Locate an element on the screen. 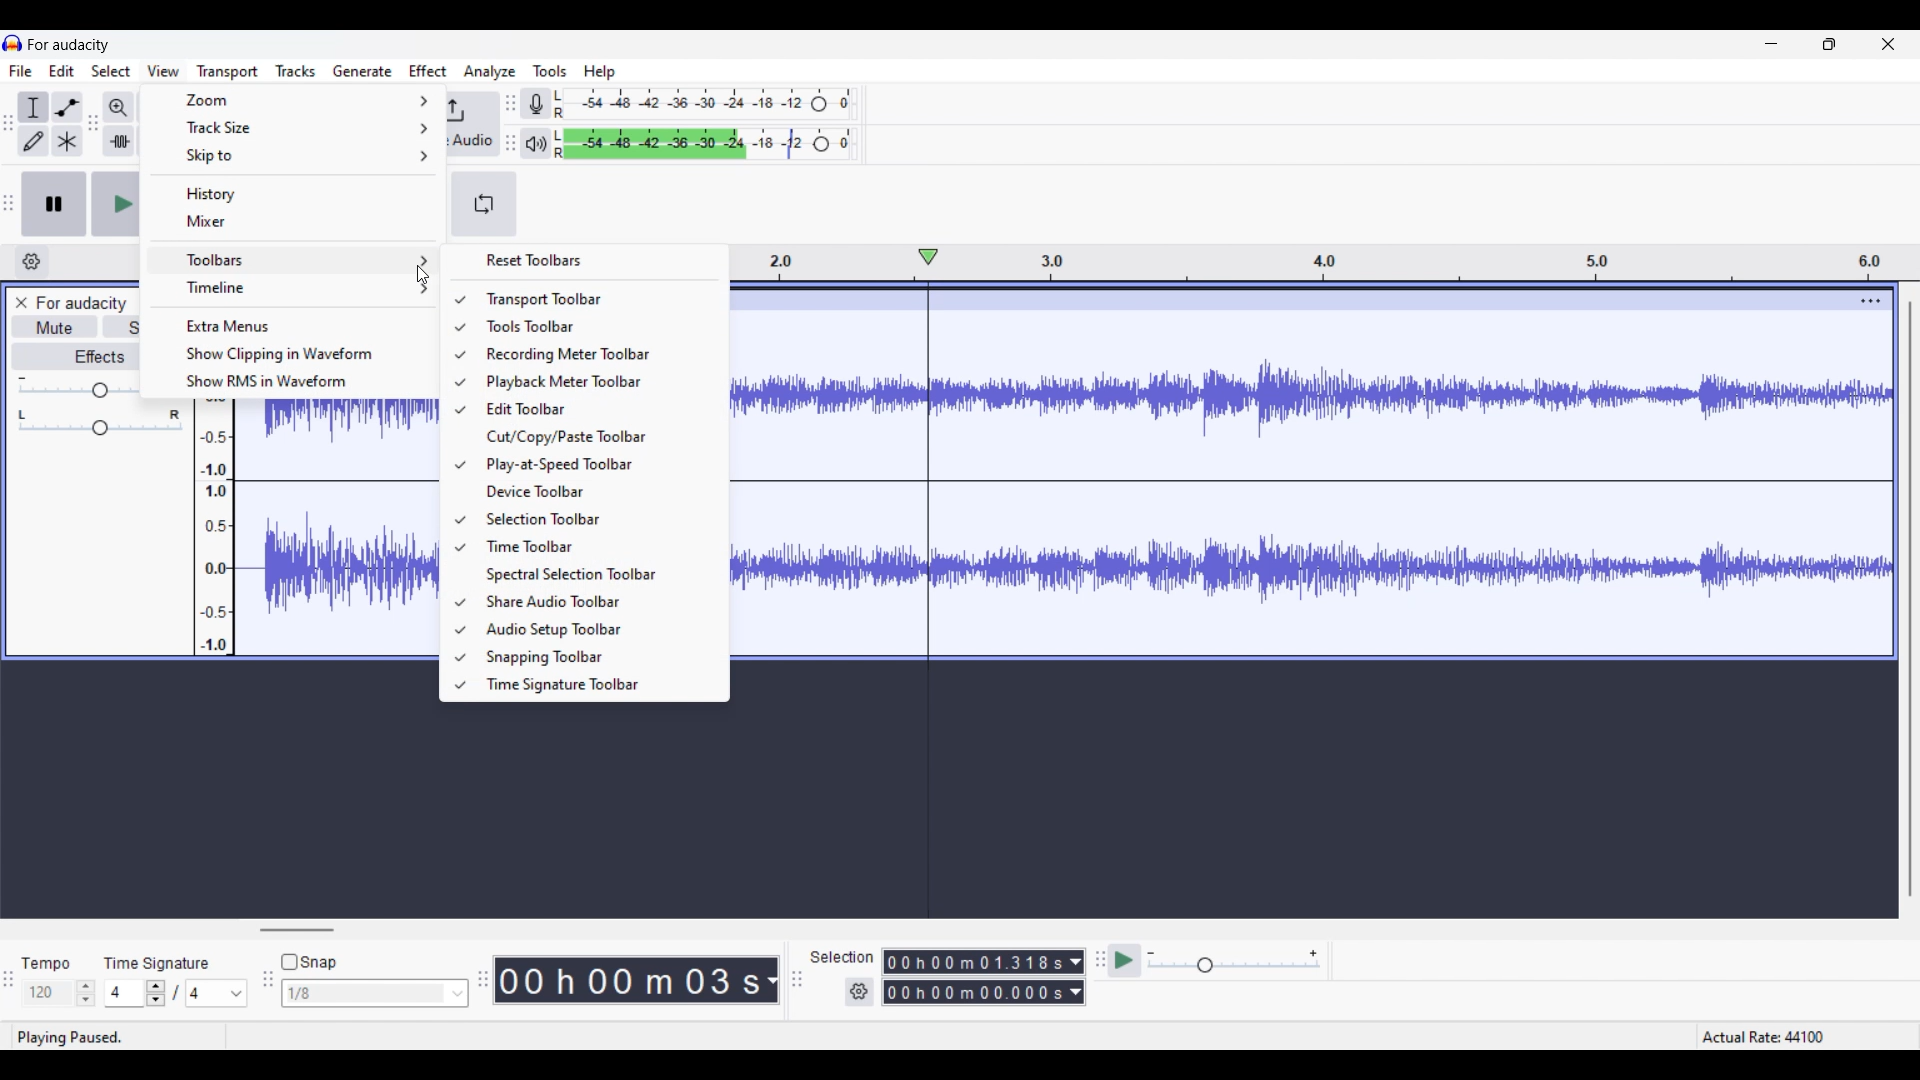  Spectral selection toolbar is located at coordinates (594, 575).